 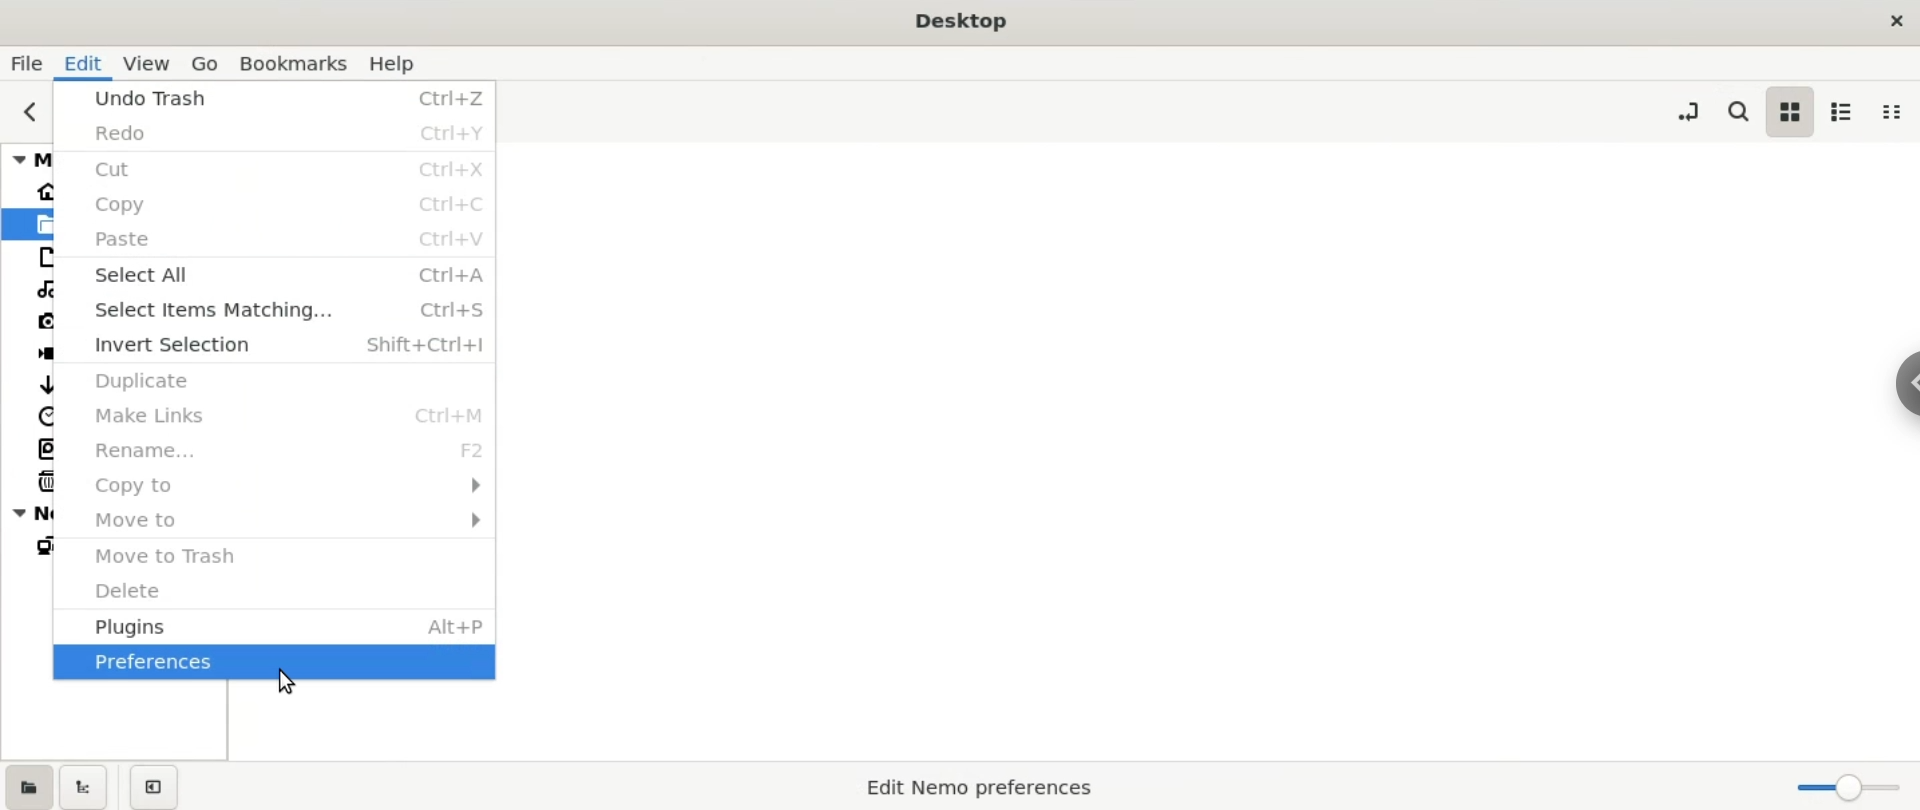 I want to click on delete, so click(x=273, y=592).